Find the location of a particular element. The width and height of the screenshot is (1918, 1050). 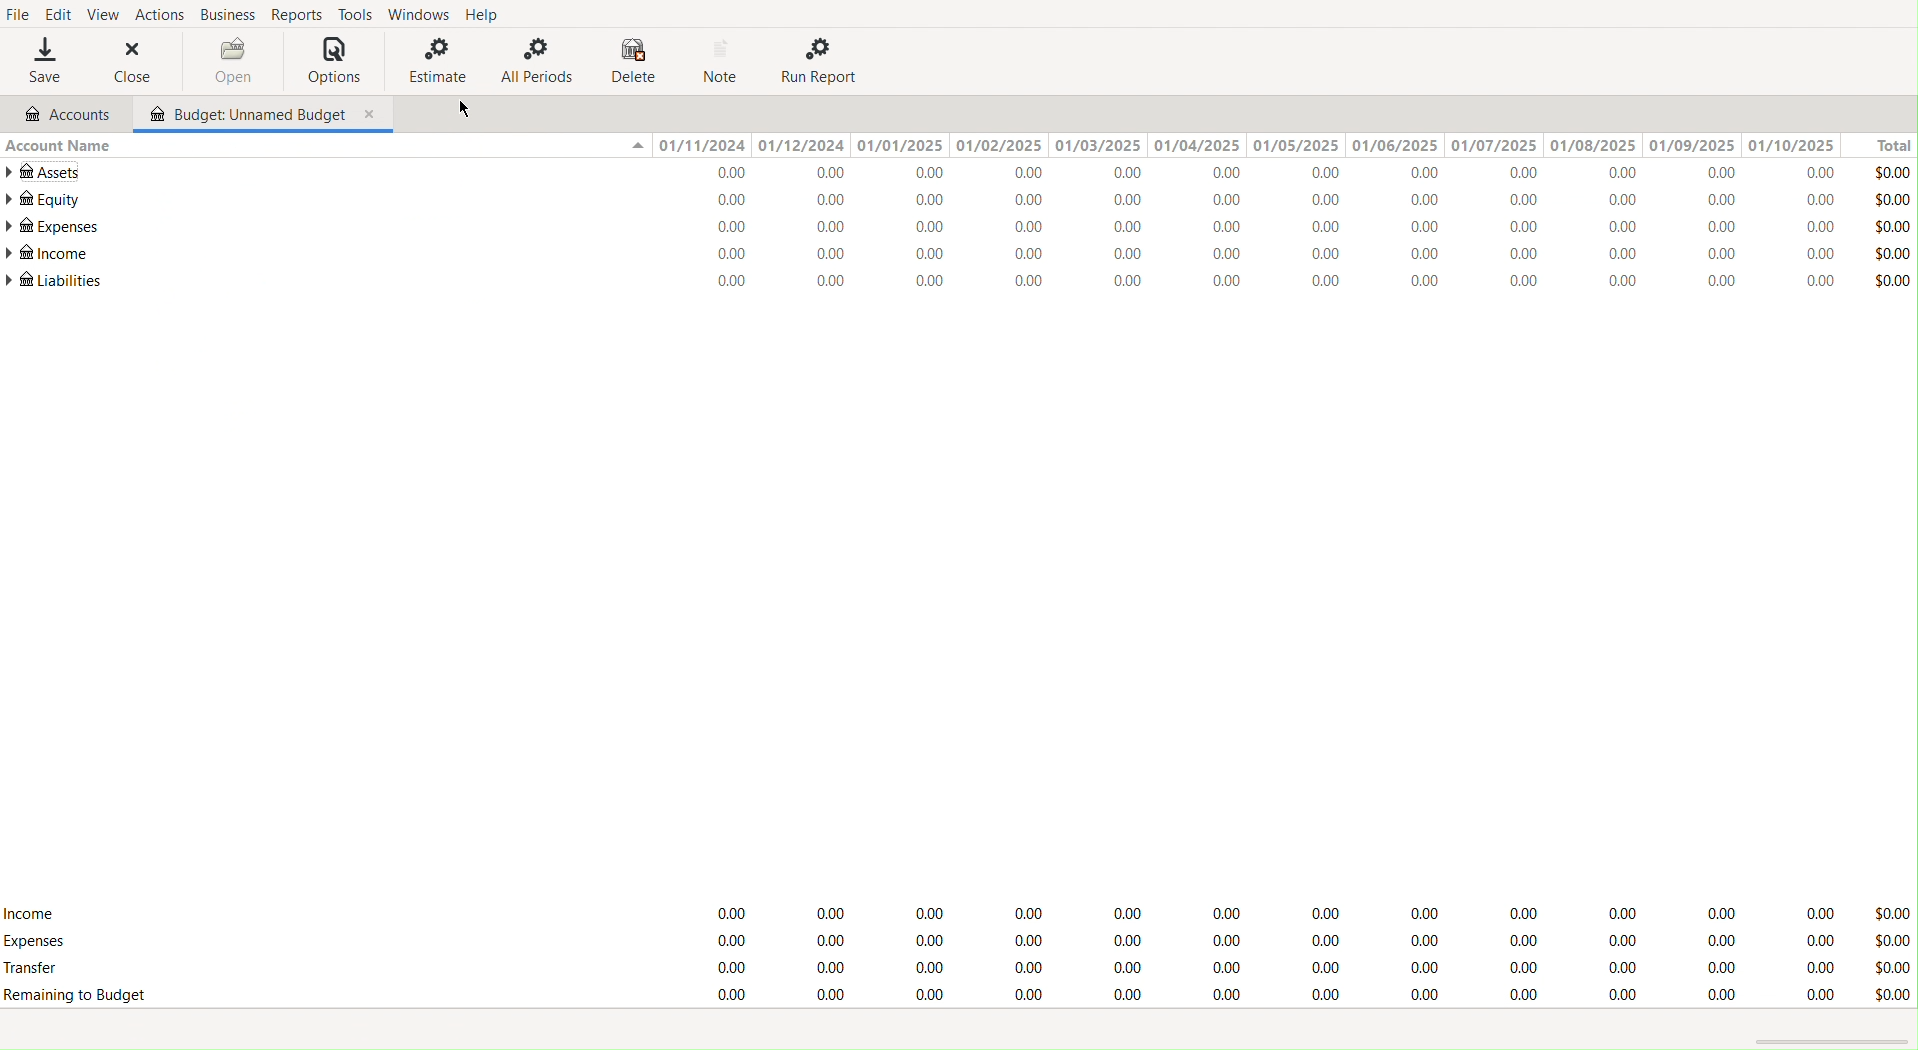

Delete is located at coordinates (635, 61).